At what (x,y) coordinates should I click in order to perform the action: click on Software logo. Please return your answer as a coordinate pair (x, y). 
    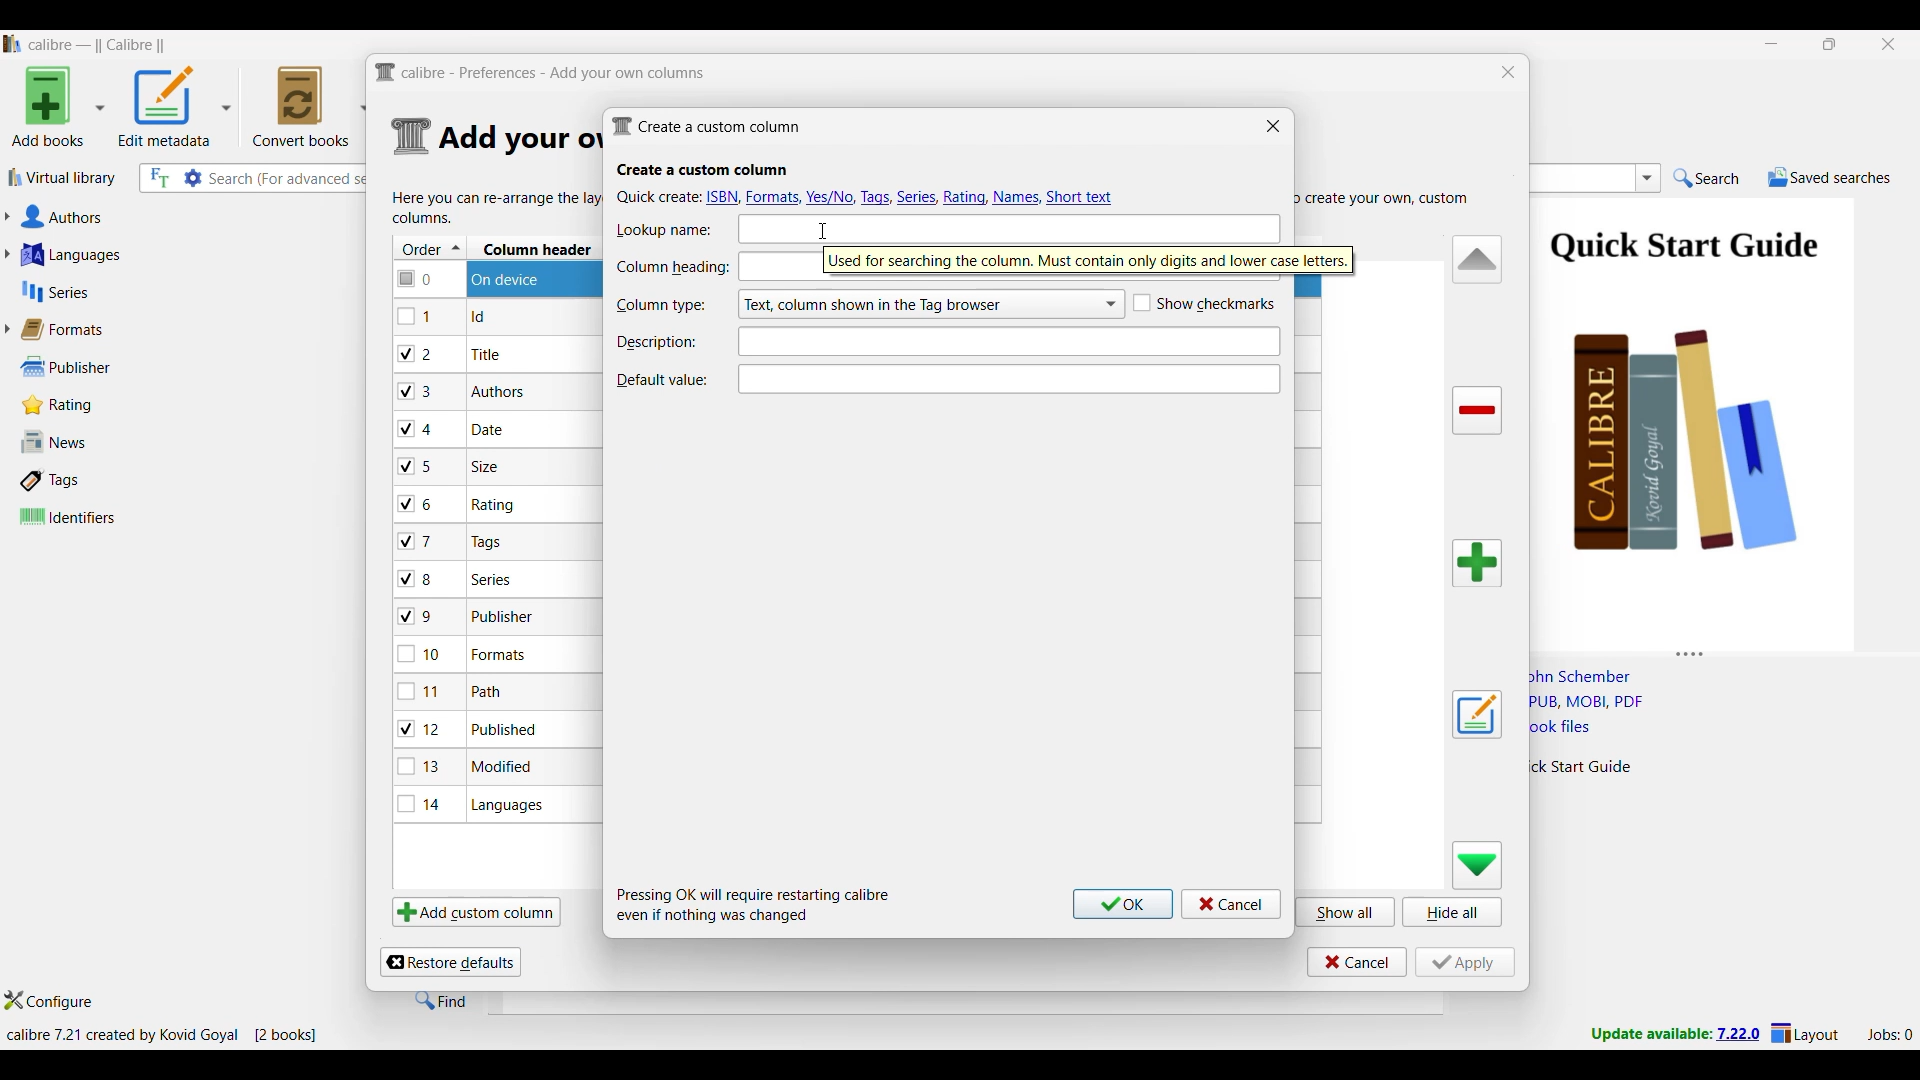
    Looking at the image, I should click on (13, 44).